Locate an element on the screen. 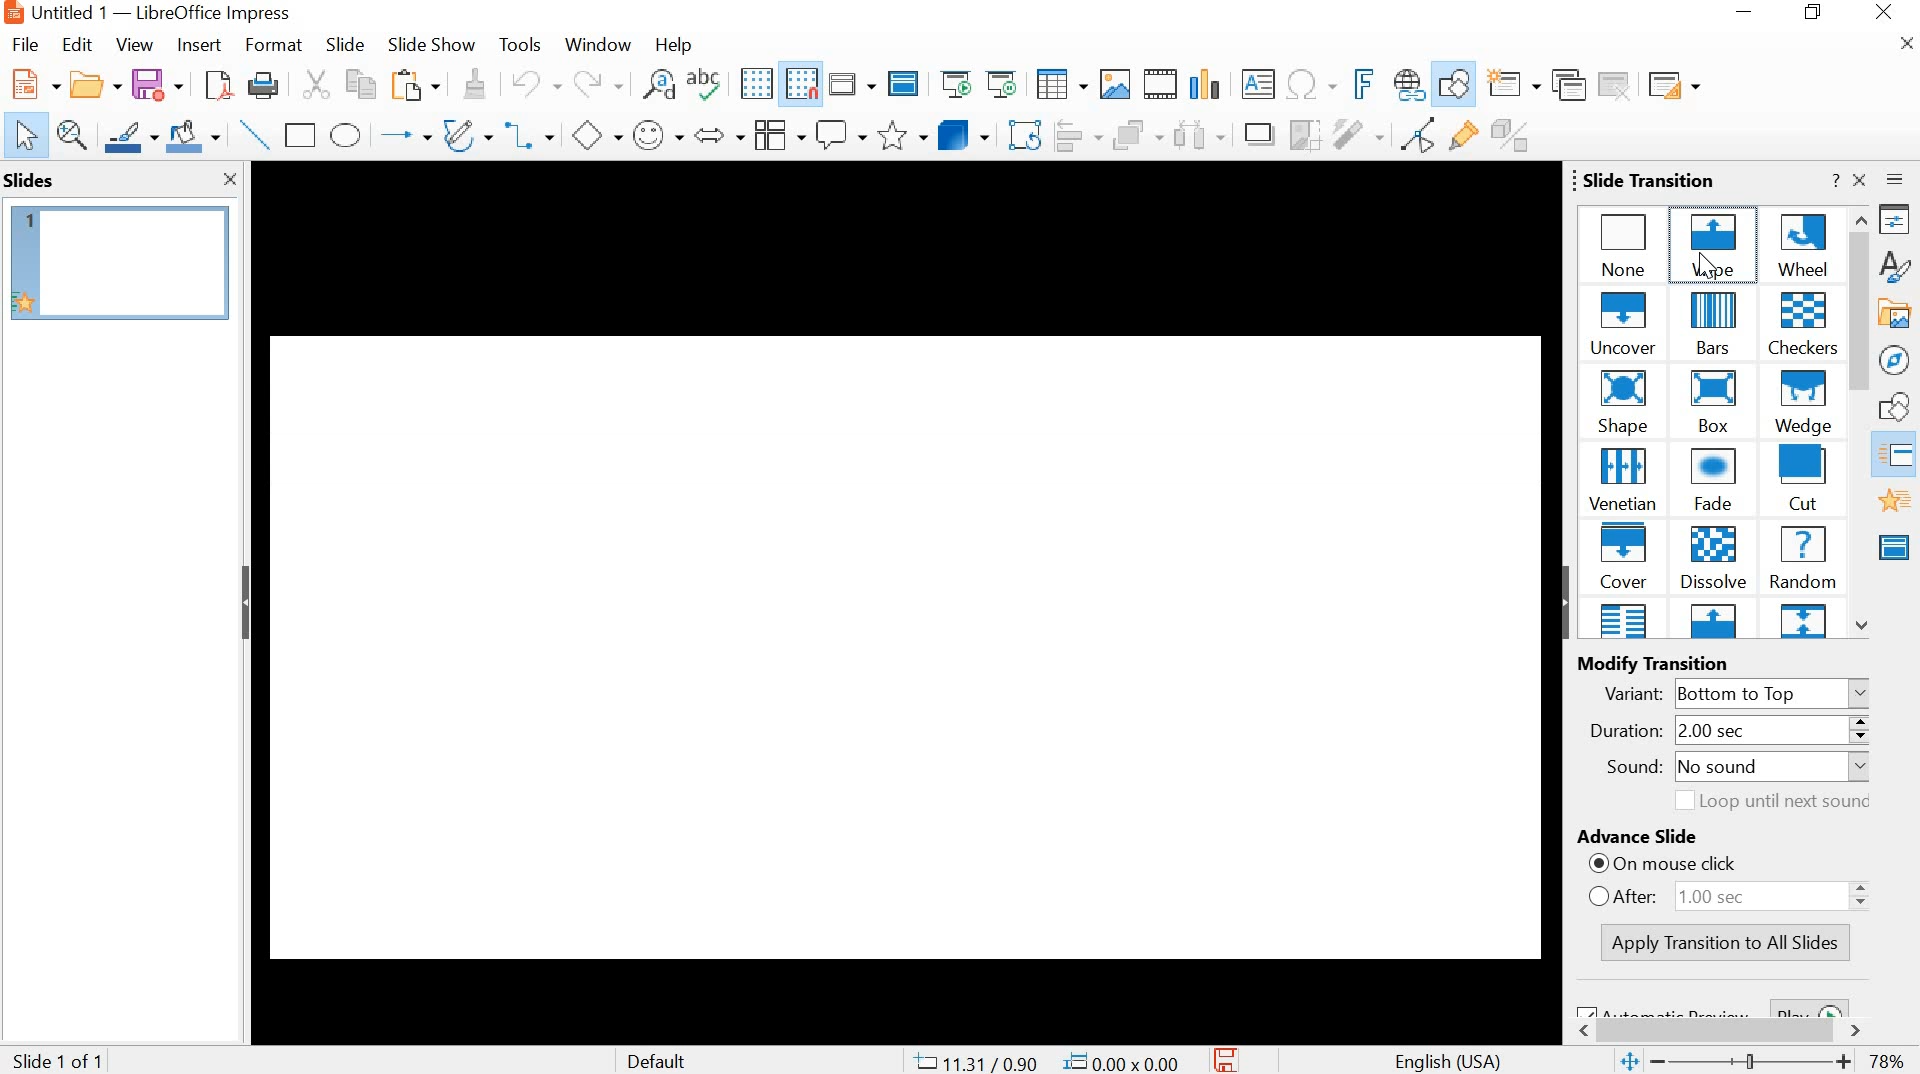 The height and width of the screenshot is (1074, 1920). PROPERTIES is located at coordinates (1896, 220).